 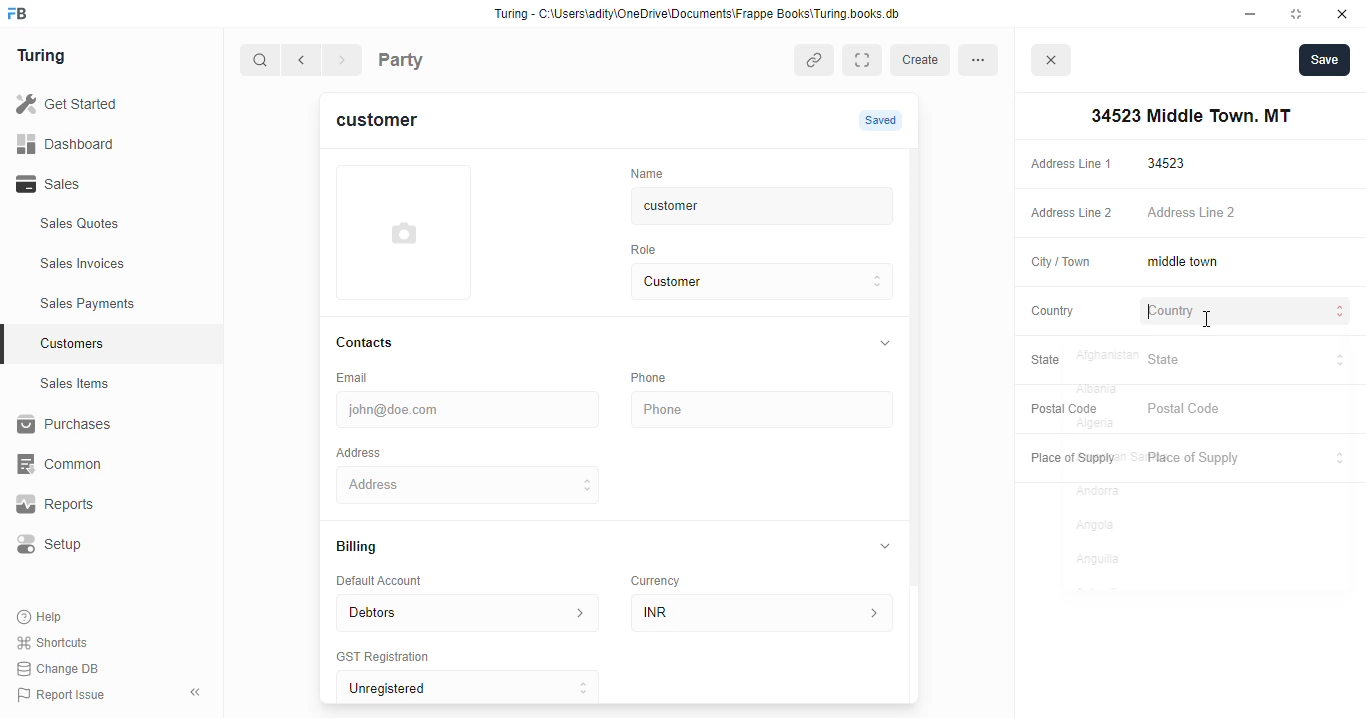 What do you see at coordinates (372, 451) in the screenshot?
I see `Address` at bounding box center [372, 451].